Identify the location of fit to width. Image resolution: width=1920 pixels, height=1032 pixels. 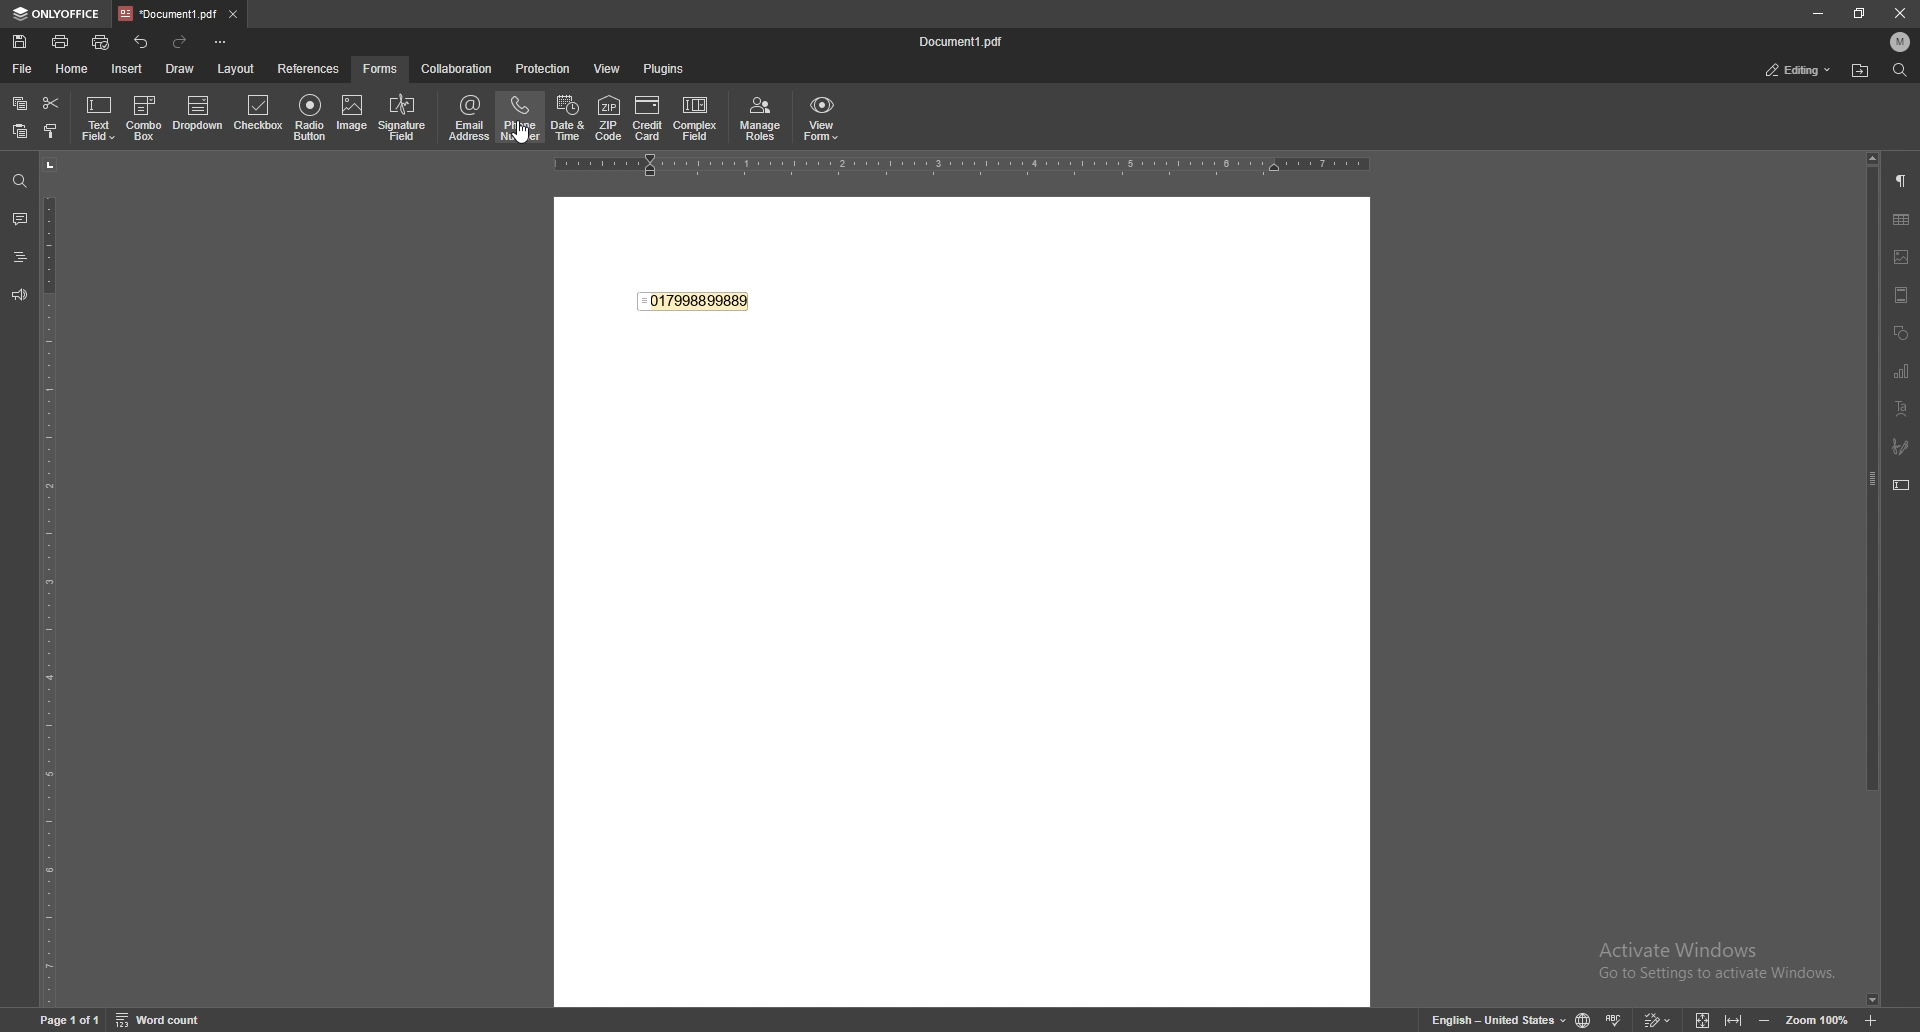
(1736, 1020).